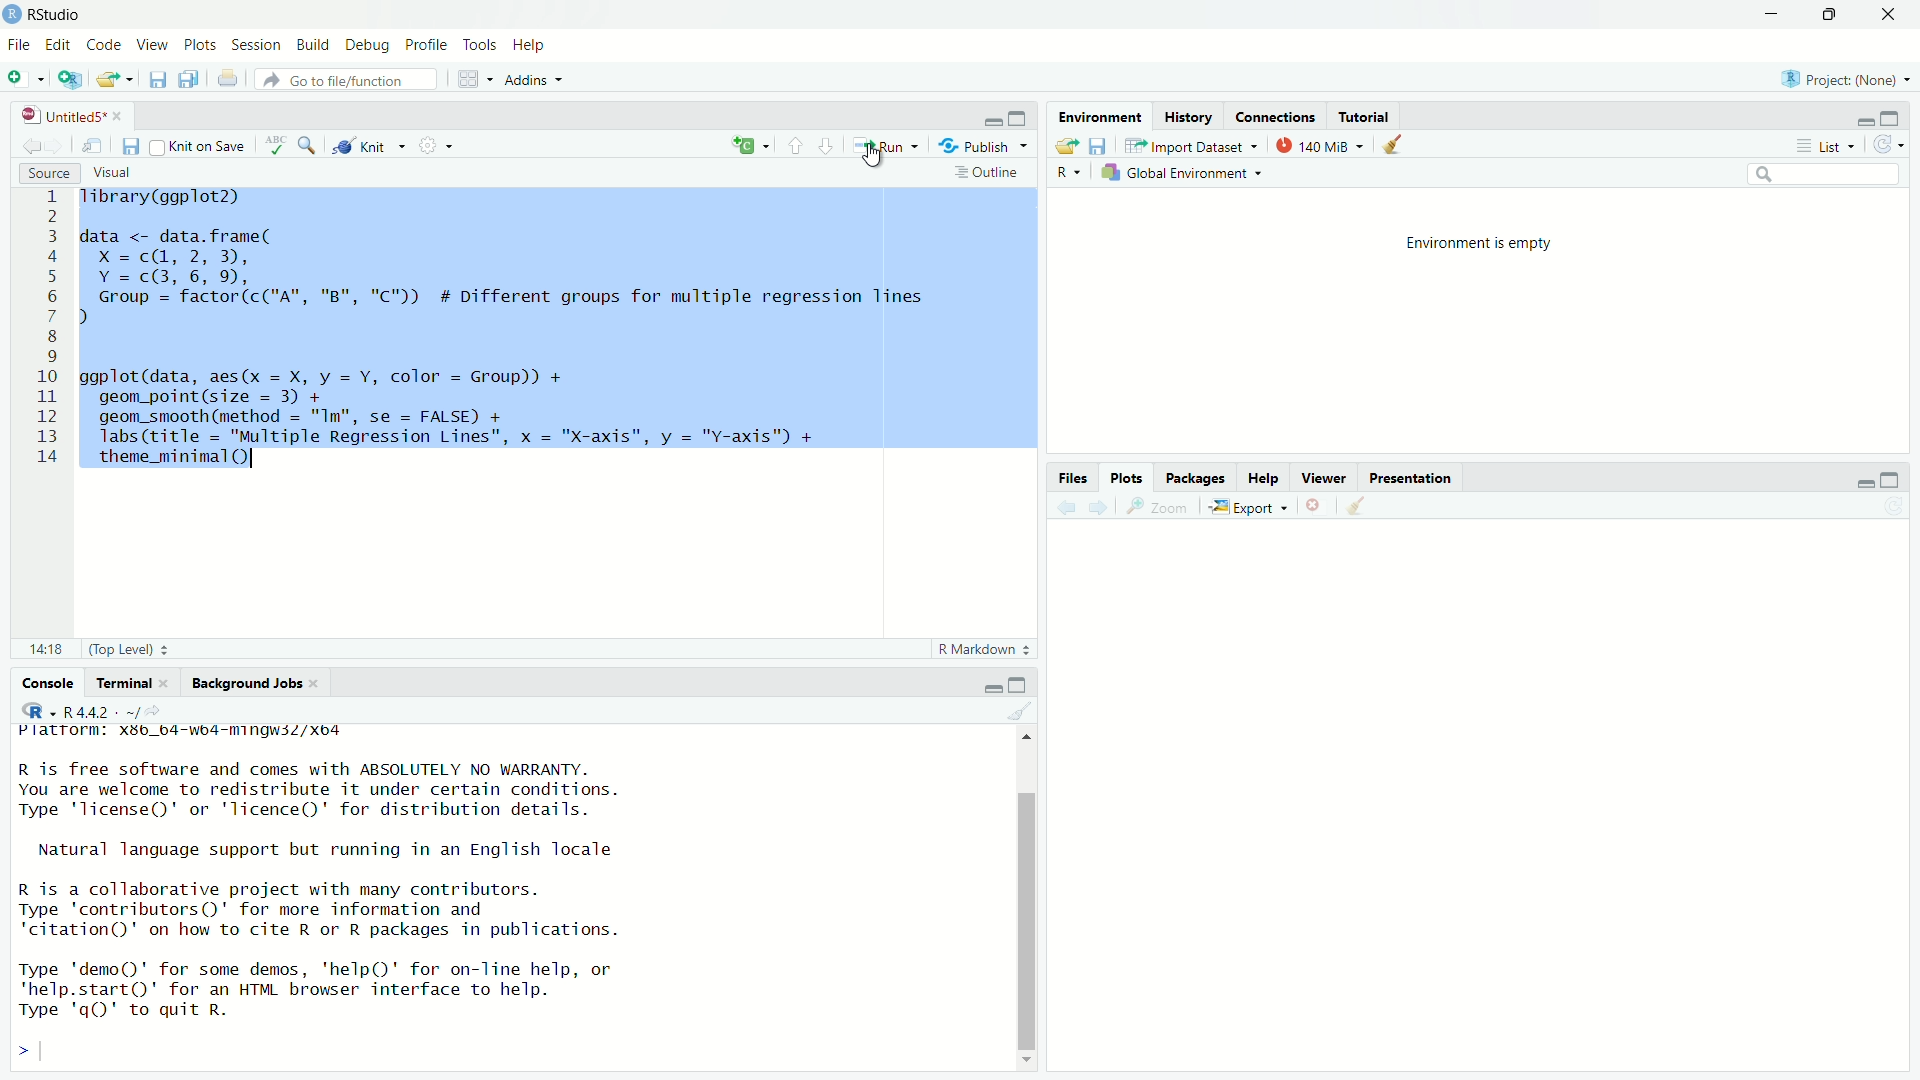 This screenshot has width=1920, height=1080. Describe the element at coordinates (875, 158) in the screenshot. I see `cursor` at that location.